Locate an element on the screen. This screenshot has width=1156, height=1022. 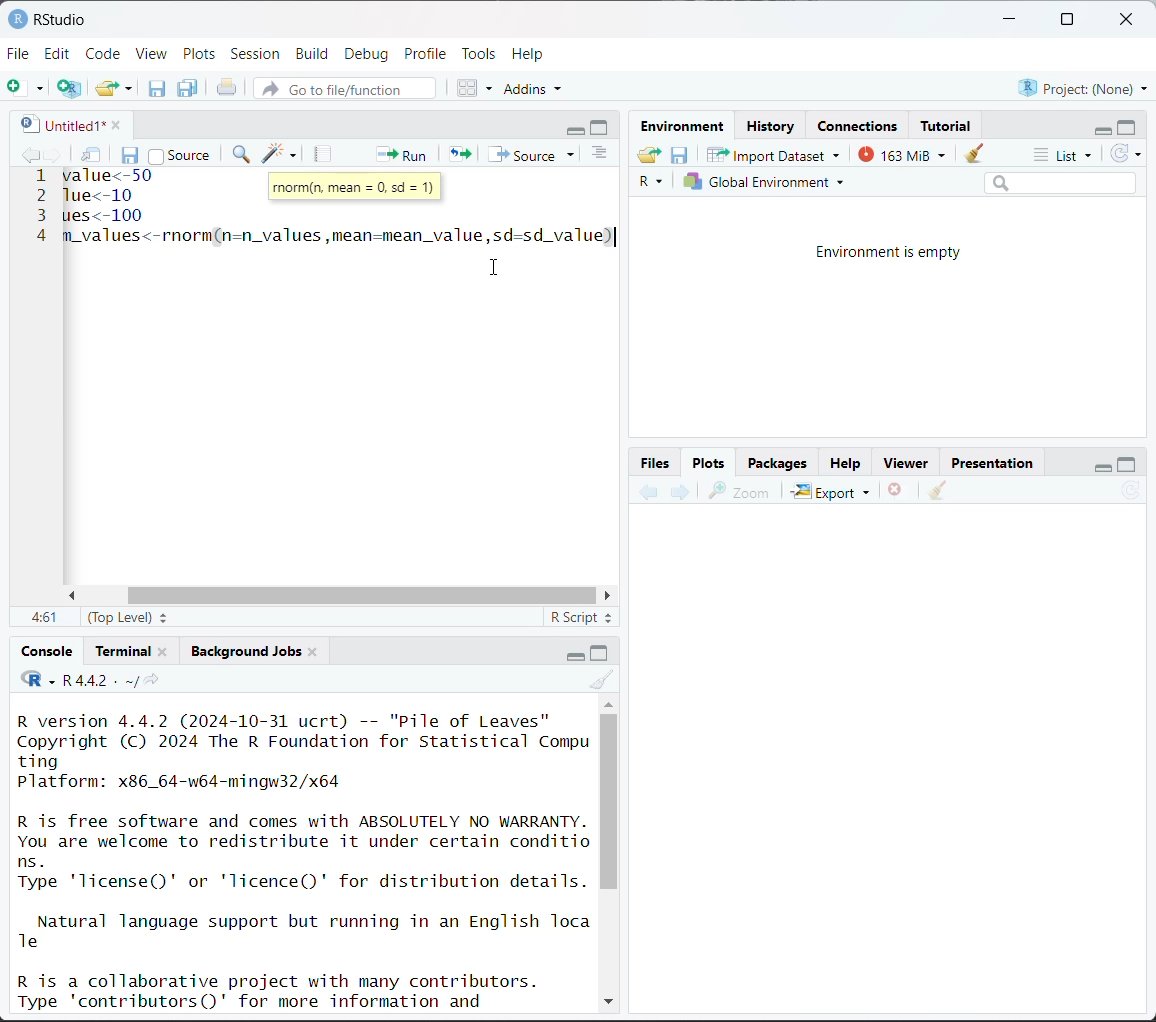
move right is located at coordinates (606, 596).